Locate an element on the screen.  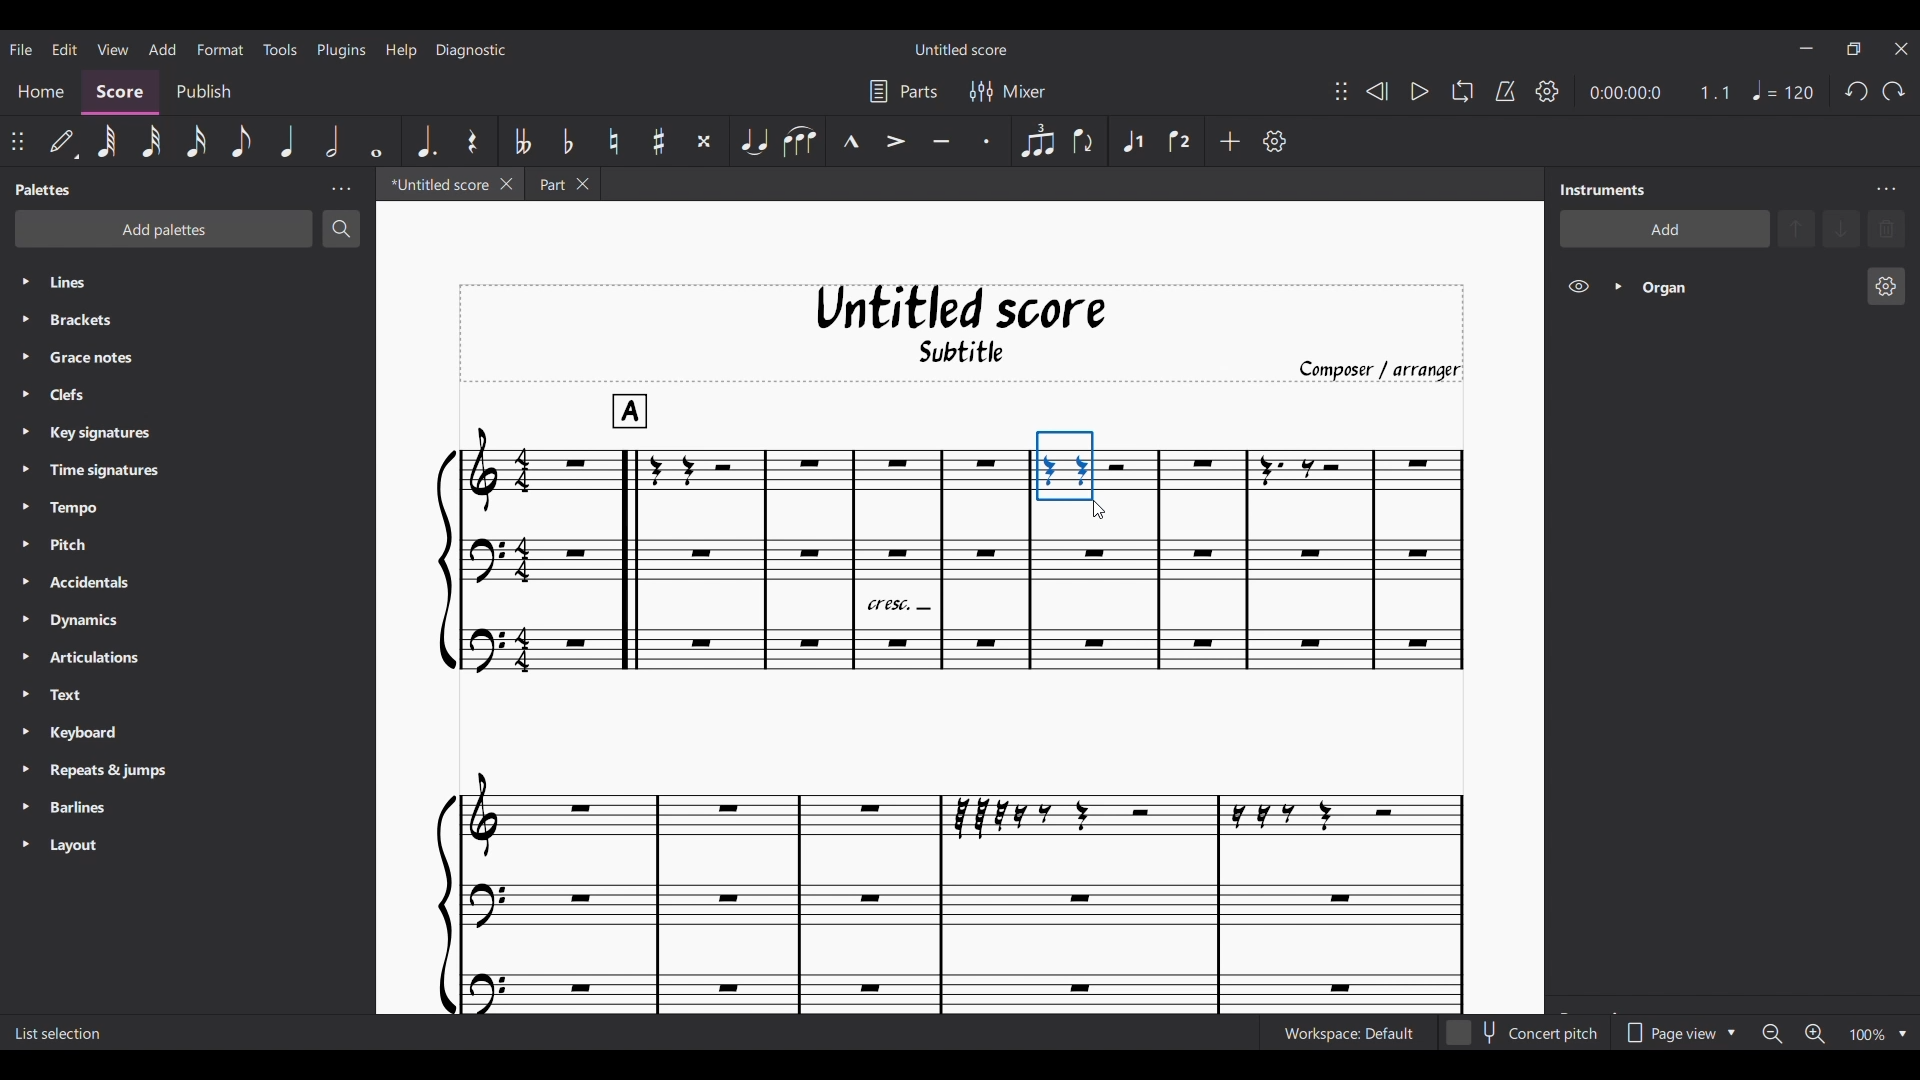
Redo is located at coordinates (1893, 91).